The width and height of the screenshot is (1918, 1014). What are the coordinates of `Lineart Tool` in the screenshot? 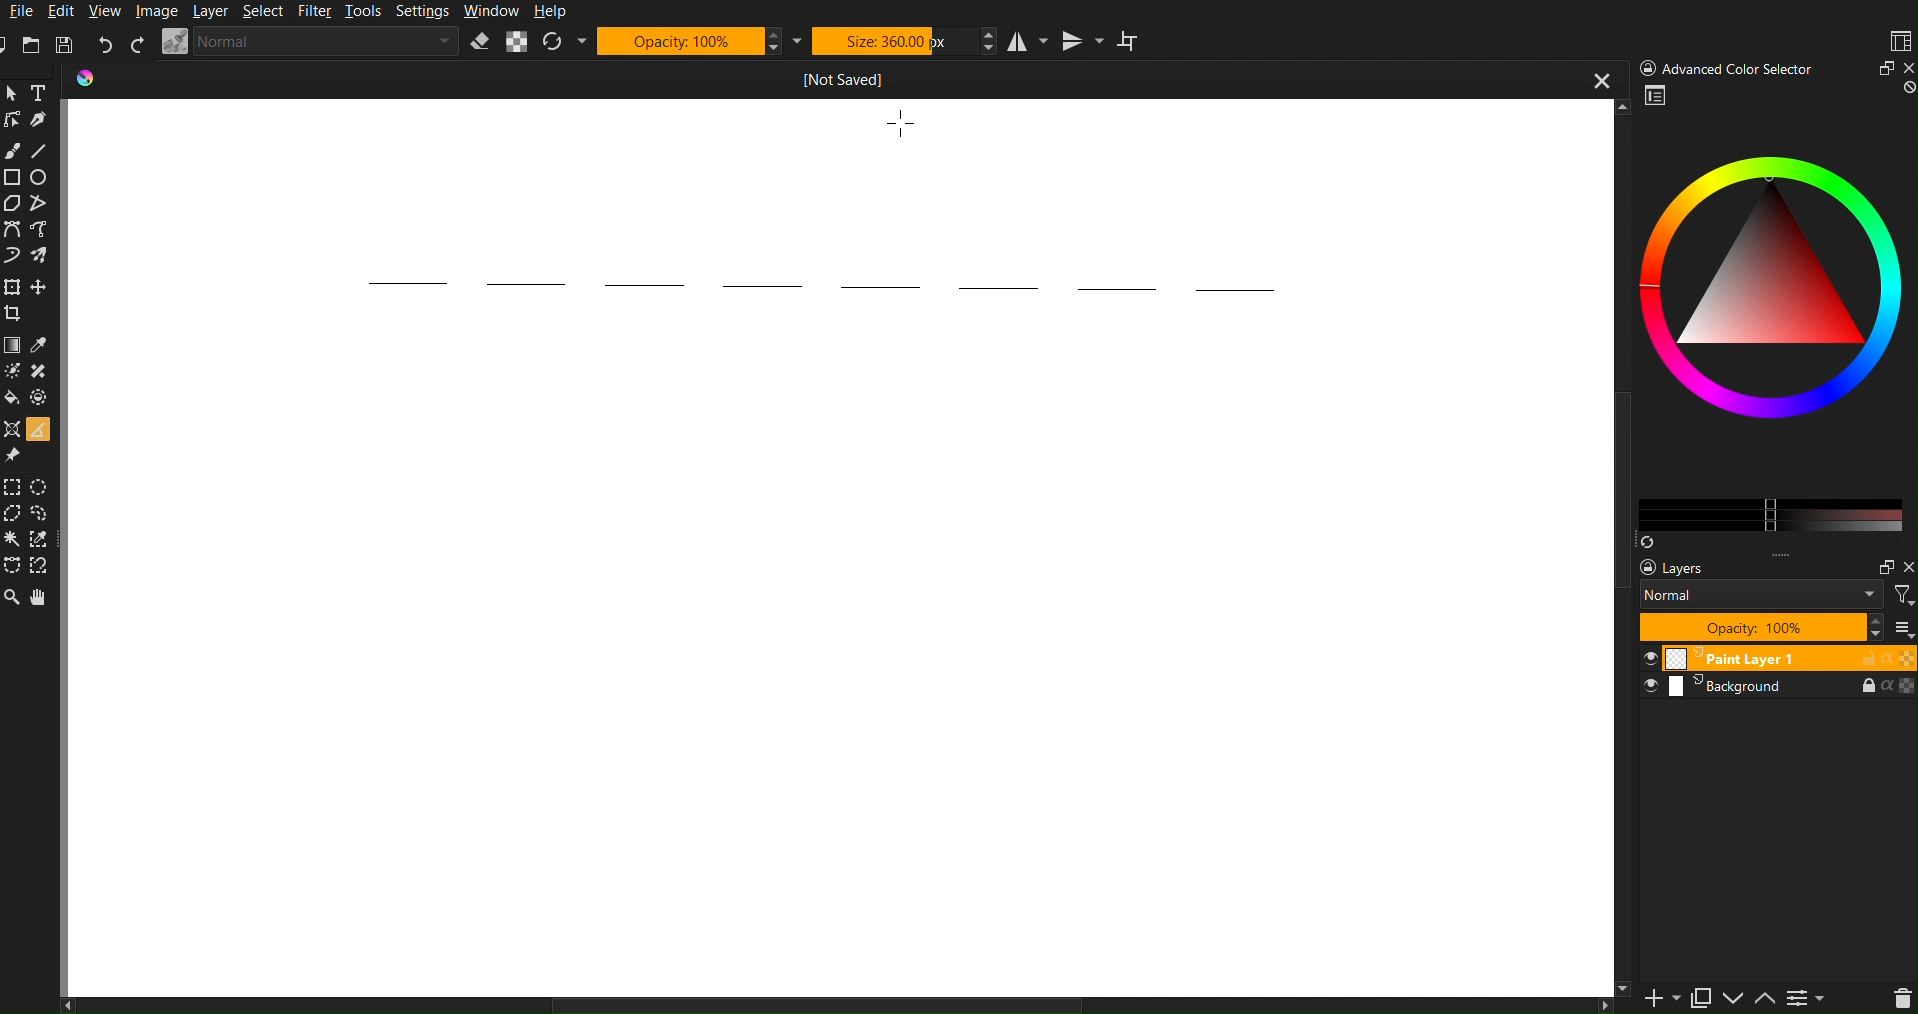 It's located at (12, 120).